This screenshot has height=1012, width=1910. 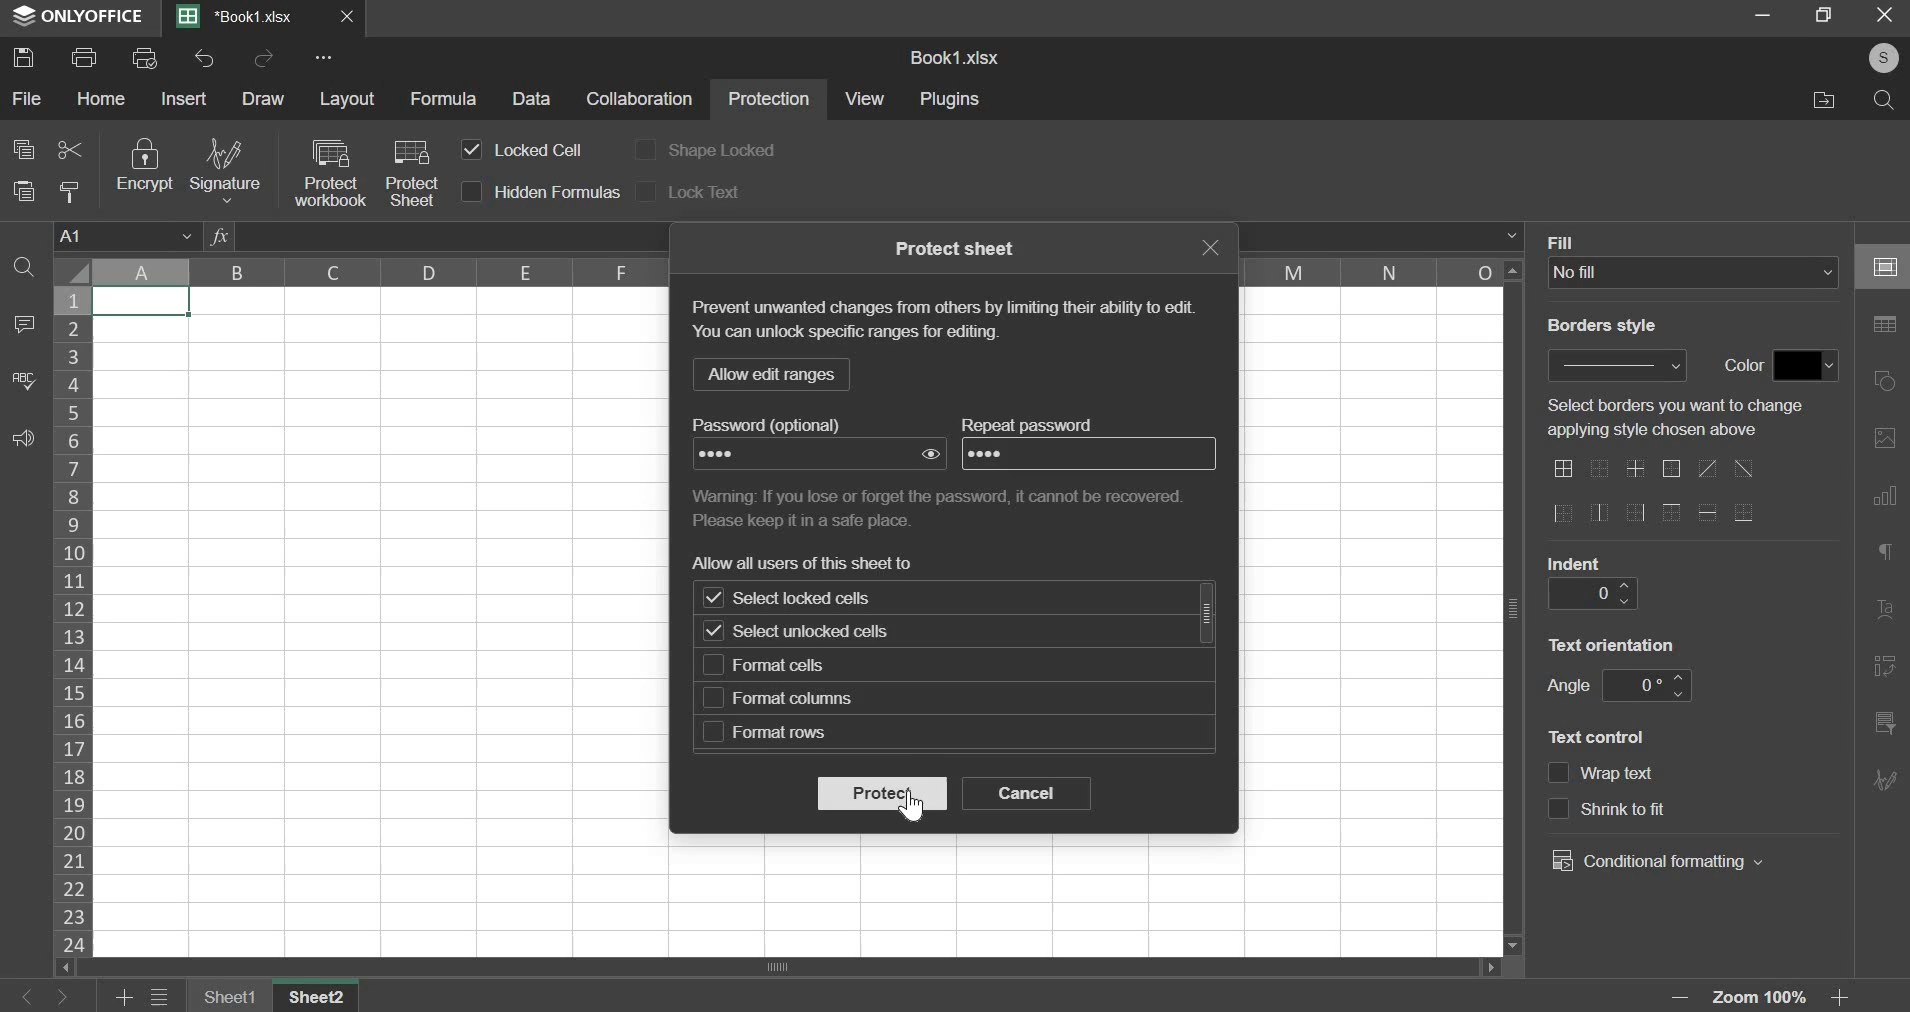 I want to click on lock text, so click(x=704, y=191).